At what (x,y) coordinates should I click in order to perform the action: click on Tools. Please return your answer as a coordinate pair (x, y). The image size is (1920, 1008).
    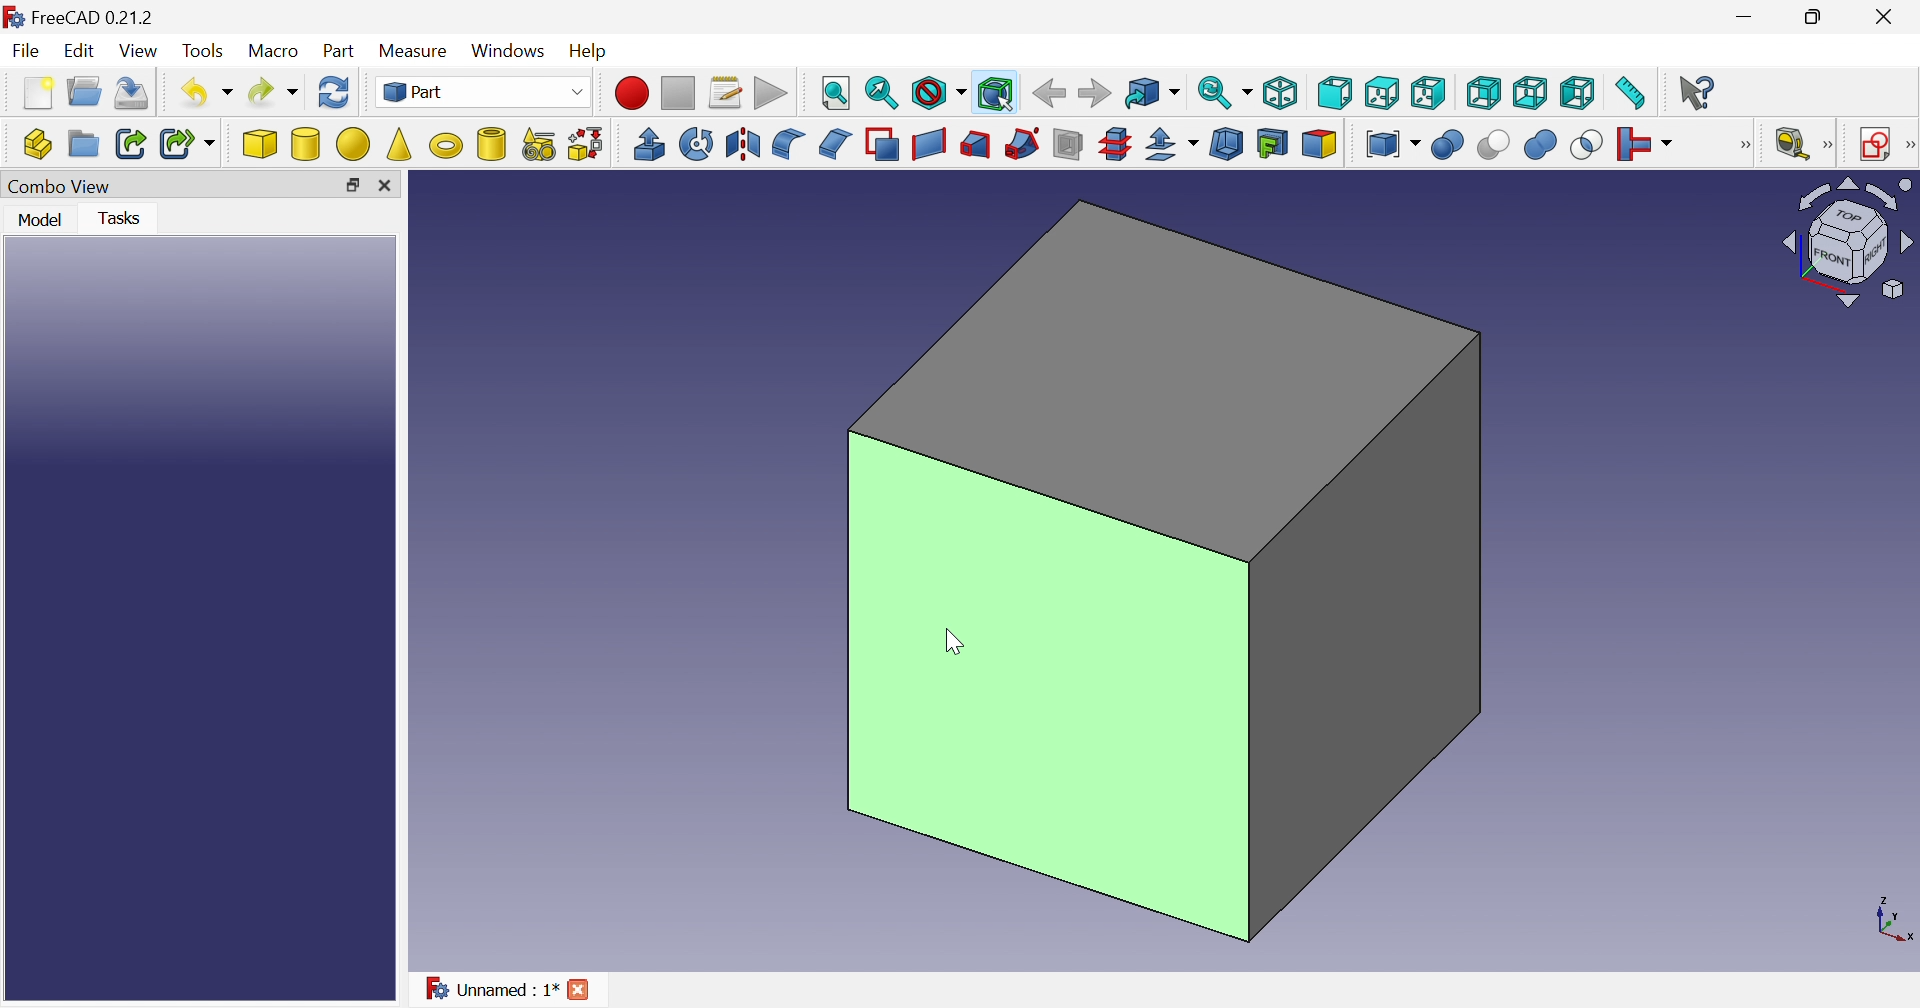
    Looking at the image, I should click on (203, 53).